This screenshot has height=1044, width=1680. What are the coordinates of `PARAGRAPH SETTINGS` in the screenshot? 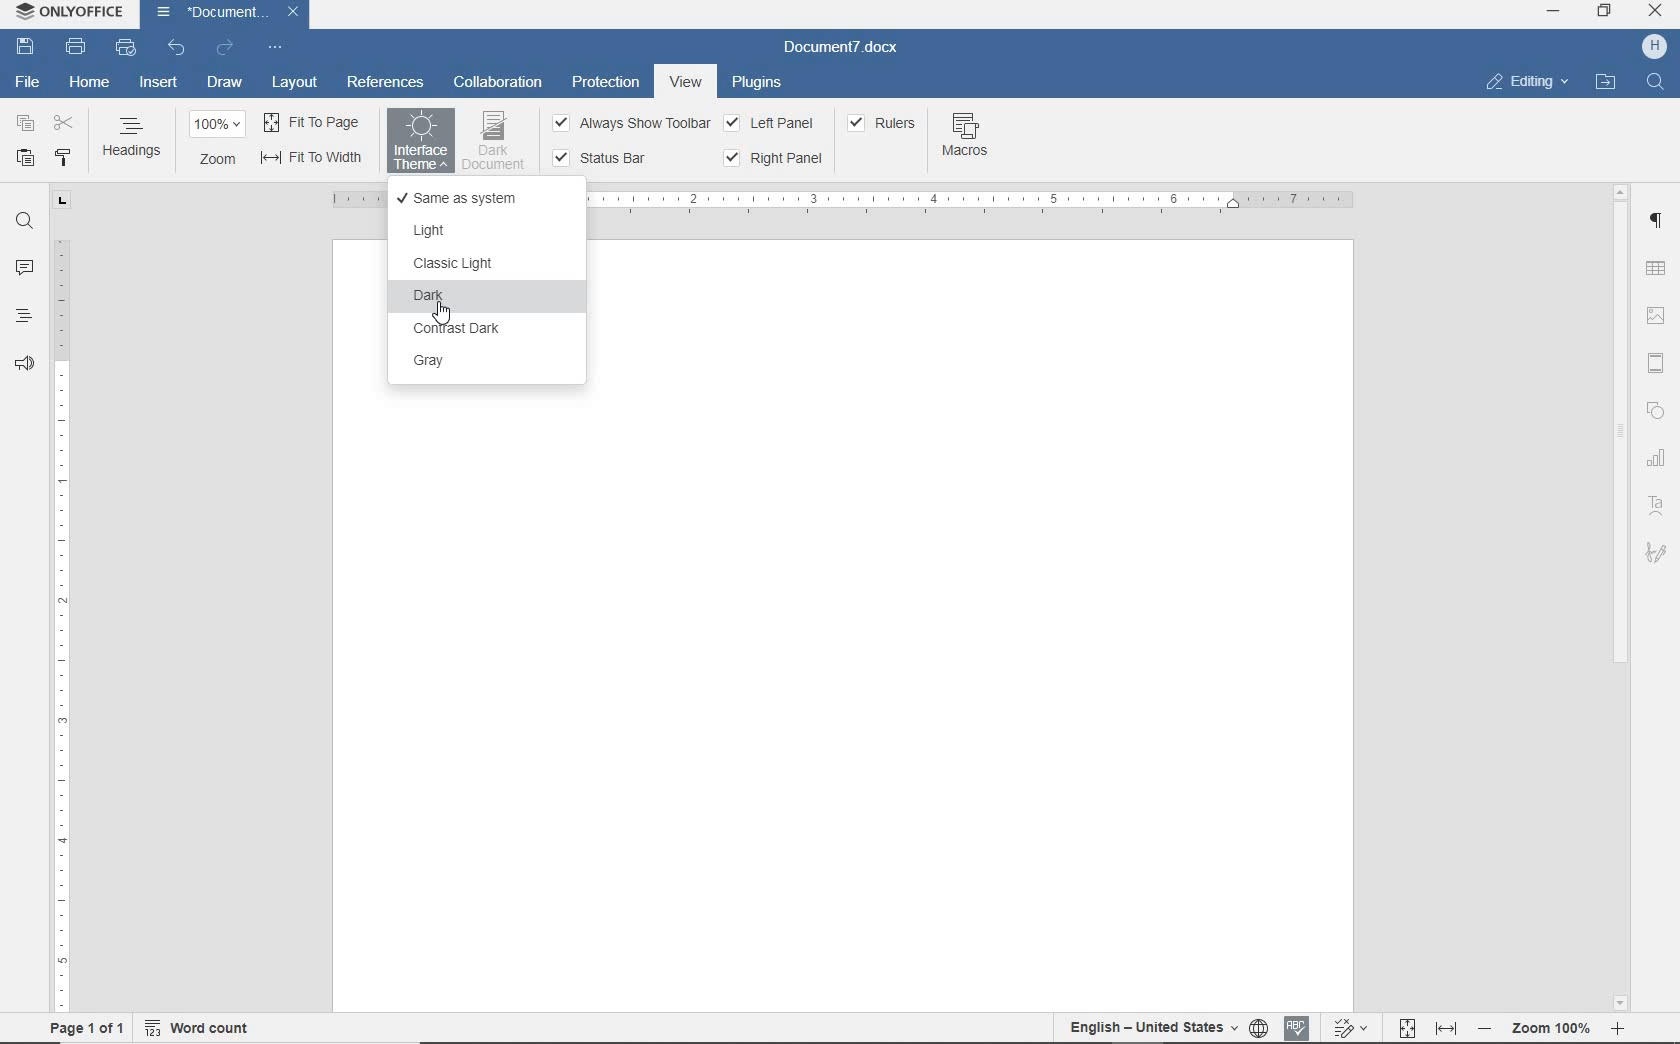 It's located at (1656, 221).